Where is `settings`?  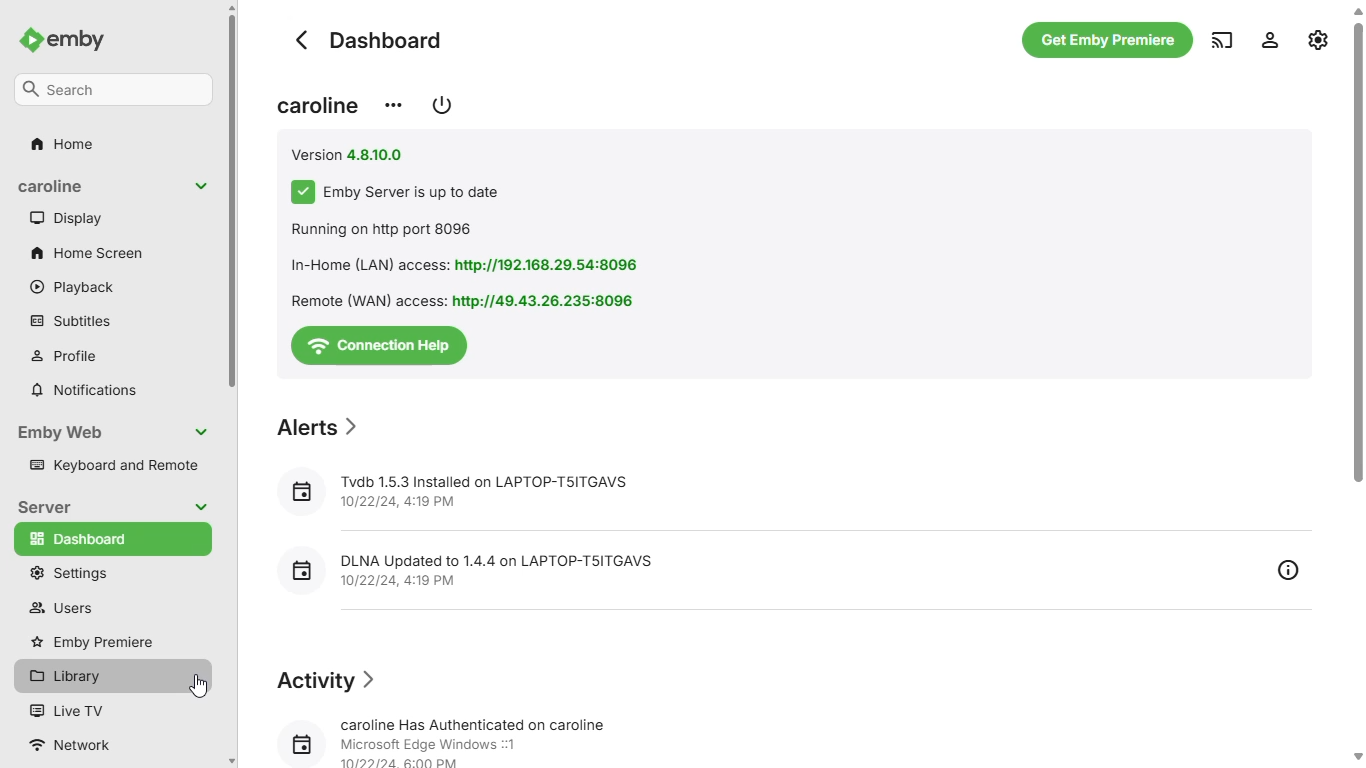
settings is located at coordinates (1319, 37).